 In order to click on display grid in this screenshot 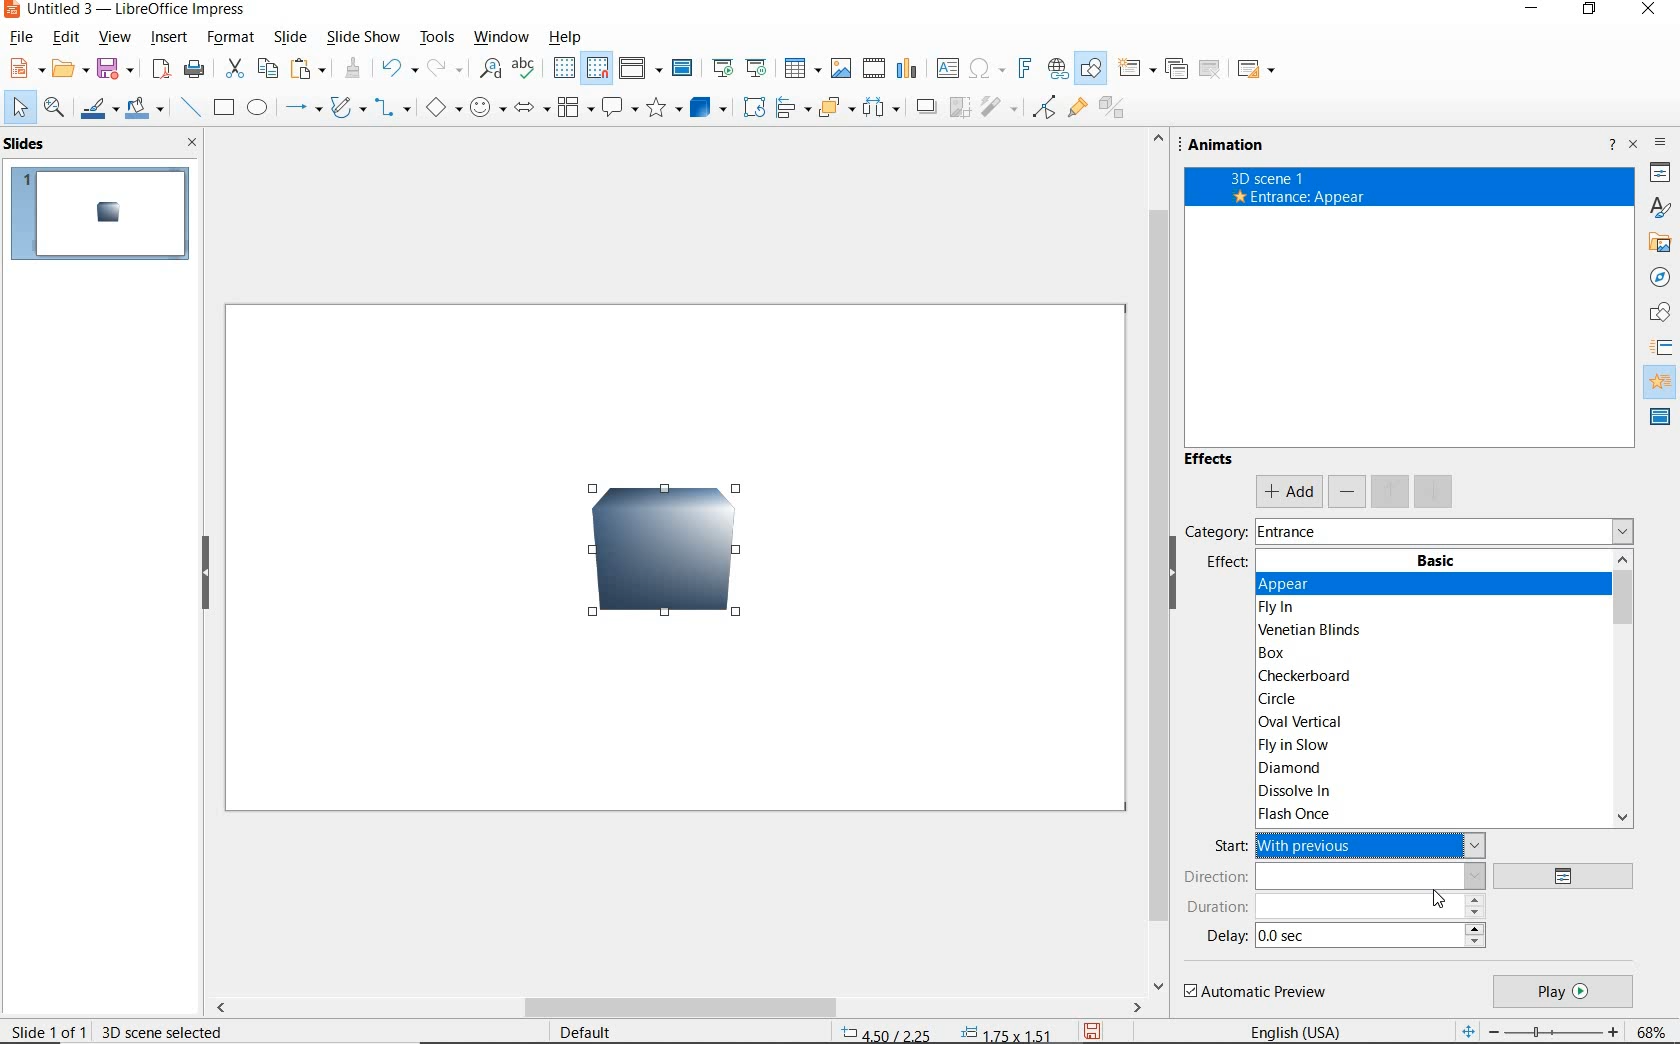, I will do `click(563, 67)`.